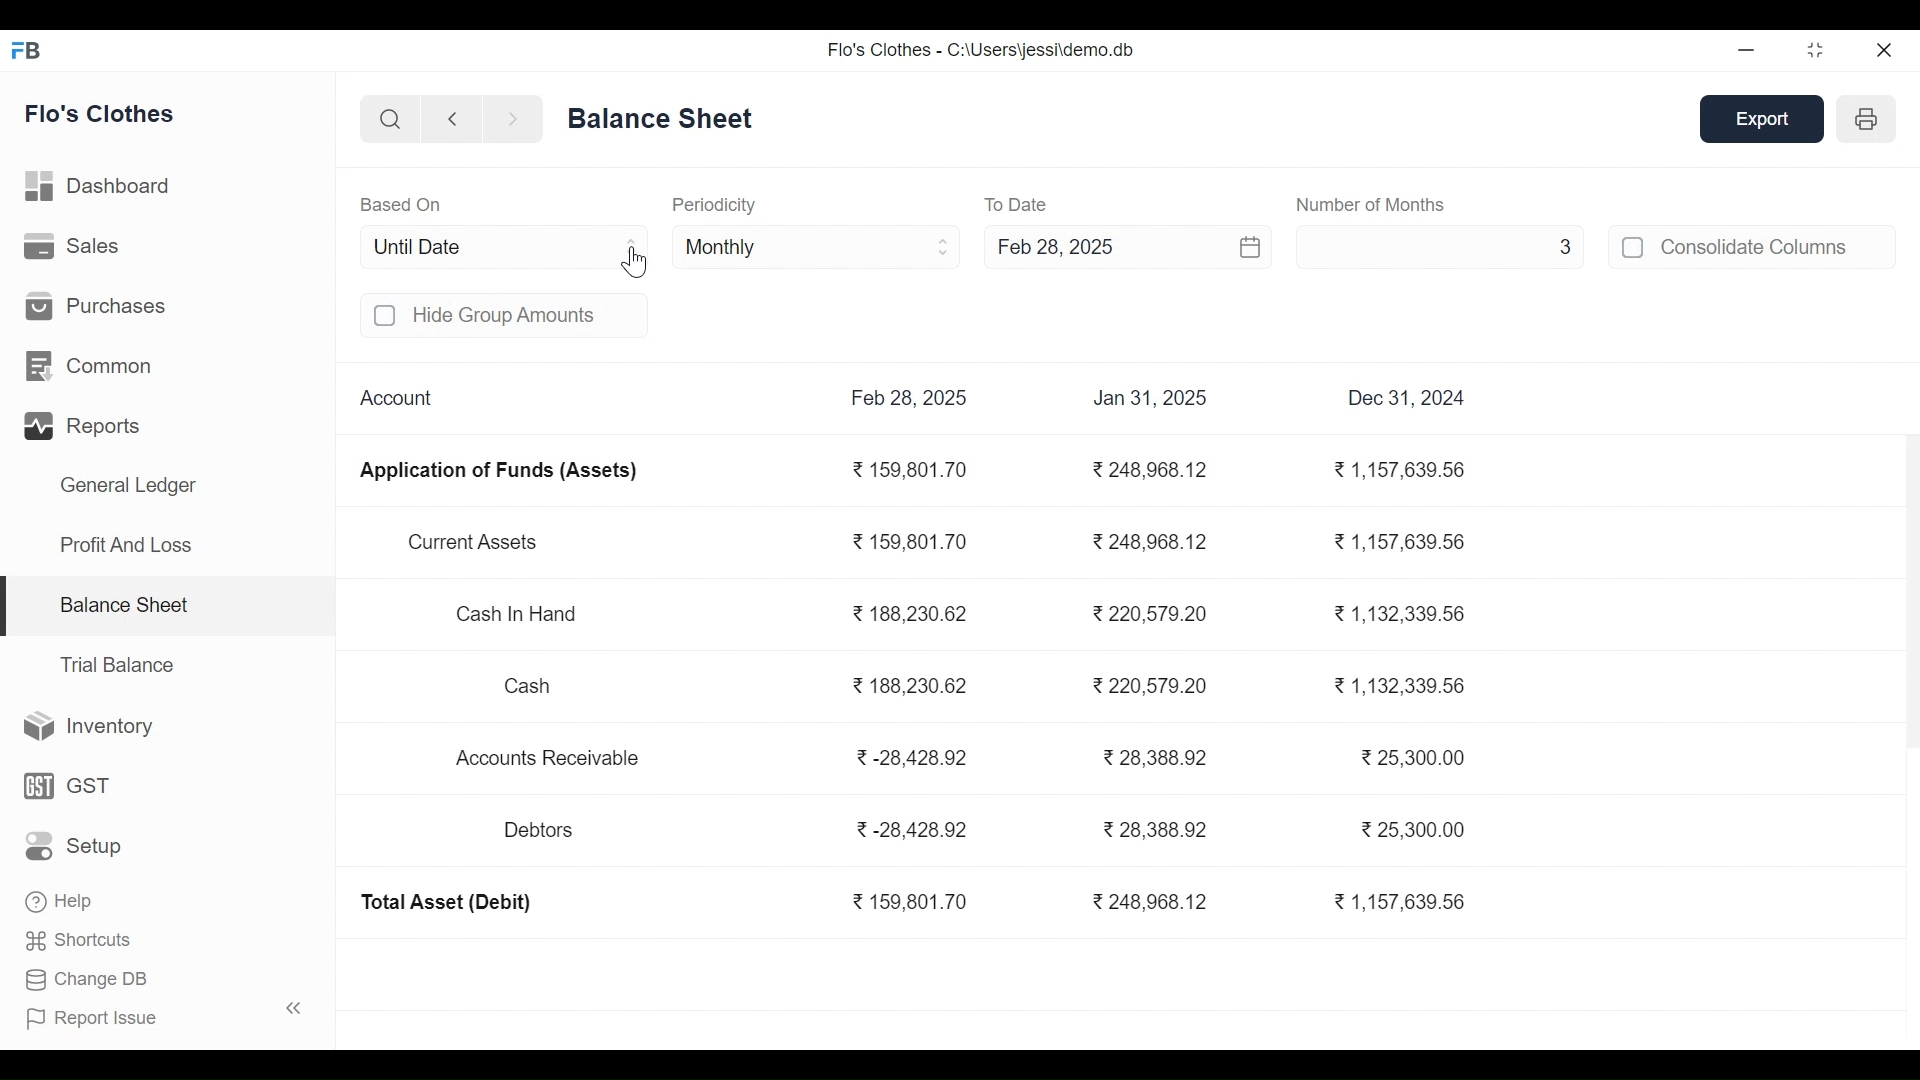 The width and height of the screenshot is (1920, 1080). Describe the element at coordinates (1408, 397) in the screenshot. I see `Dec 31, 2024` at that location.